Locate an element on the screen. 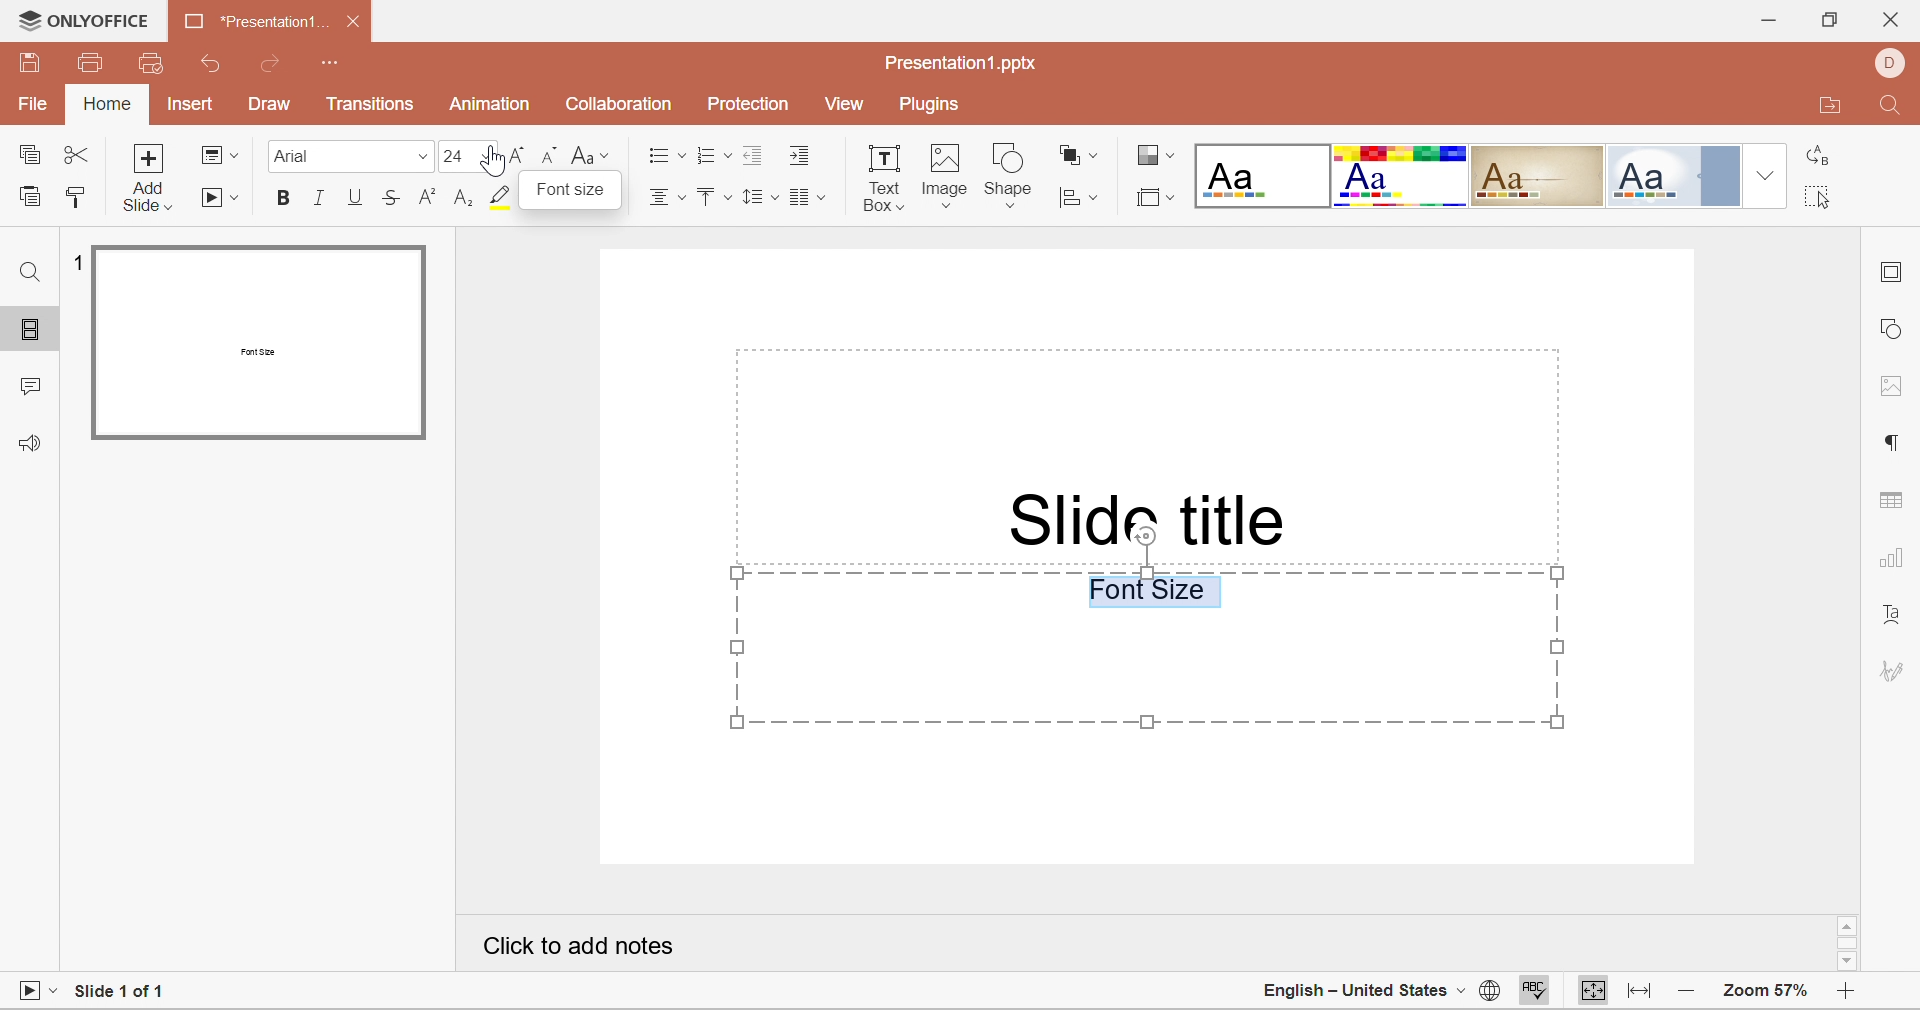 The height and width of the screenshot is (1010, 1920). Align shape is located at coordinates (1077, 199).